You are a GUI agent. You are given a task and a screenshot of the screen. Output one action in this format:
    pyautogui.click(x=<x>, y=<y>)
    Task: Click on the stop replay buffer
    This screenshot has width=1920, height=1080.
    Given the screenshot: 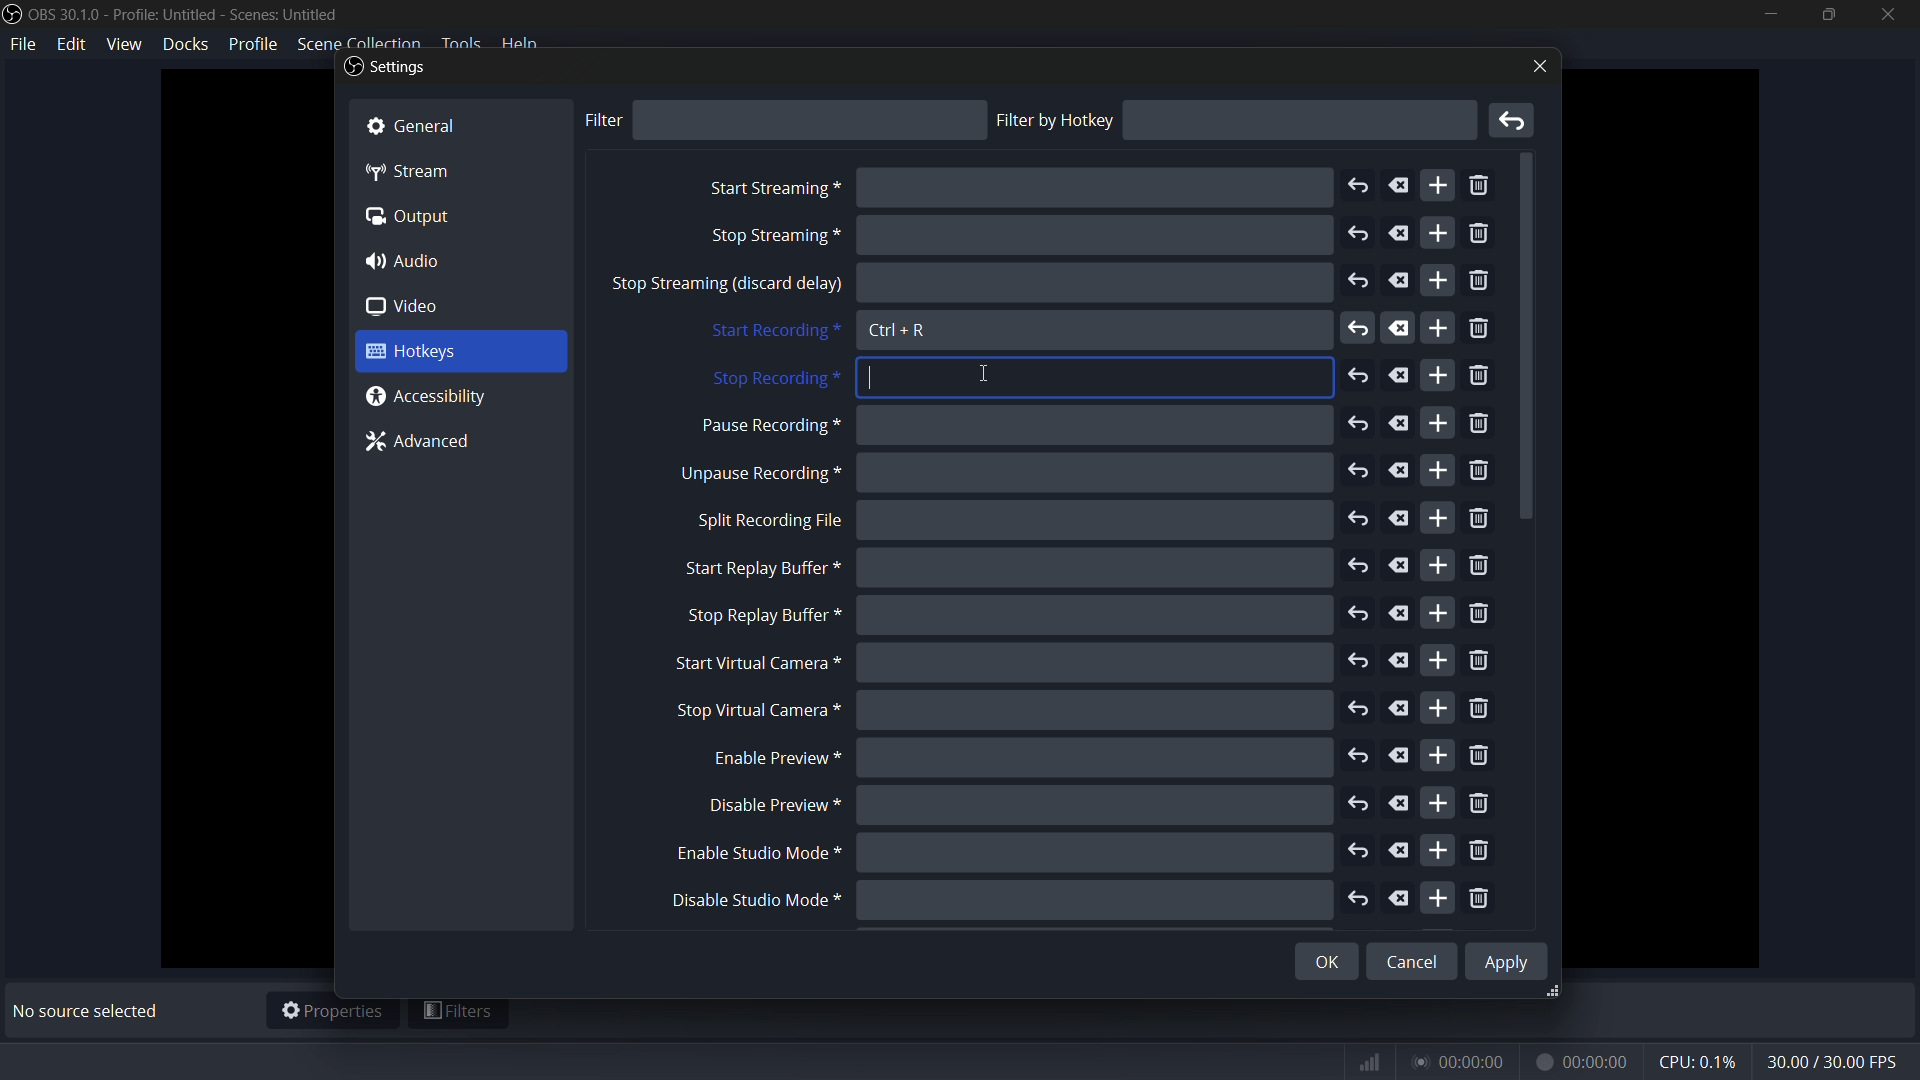 What is the action you would take?
    pyautogui.click(x=761, y=616)
    